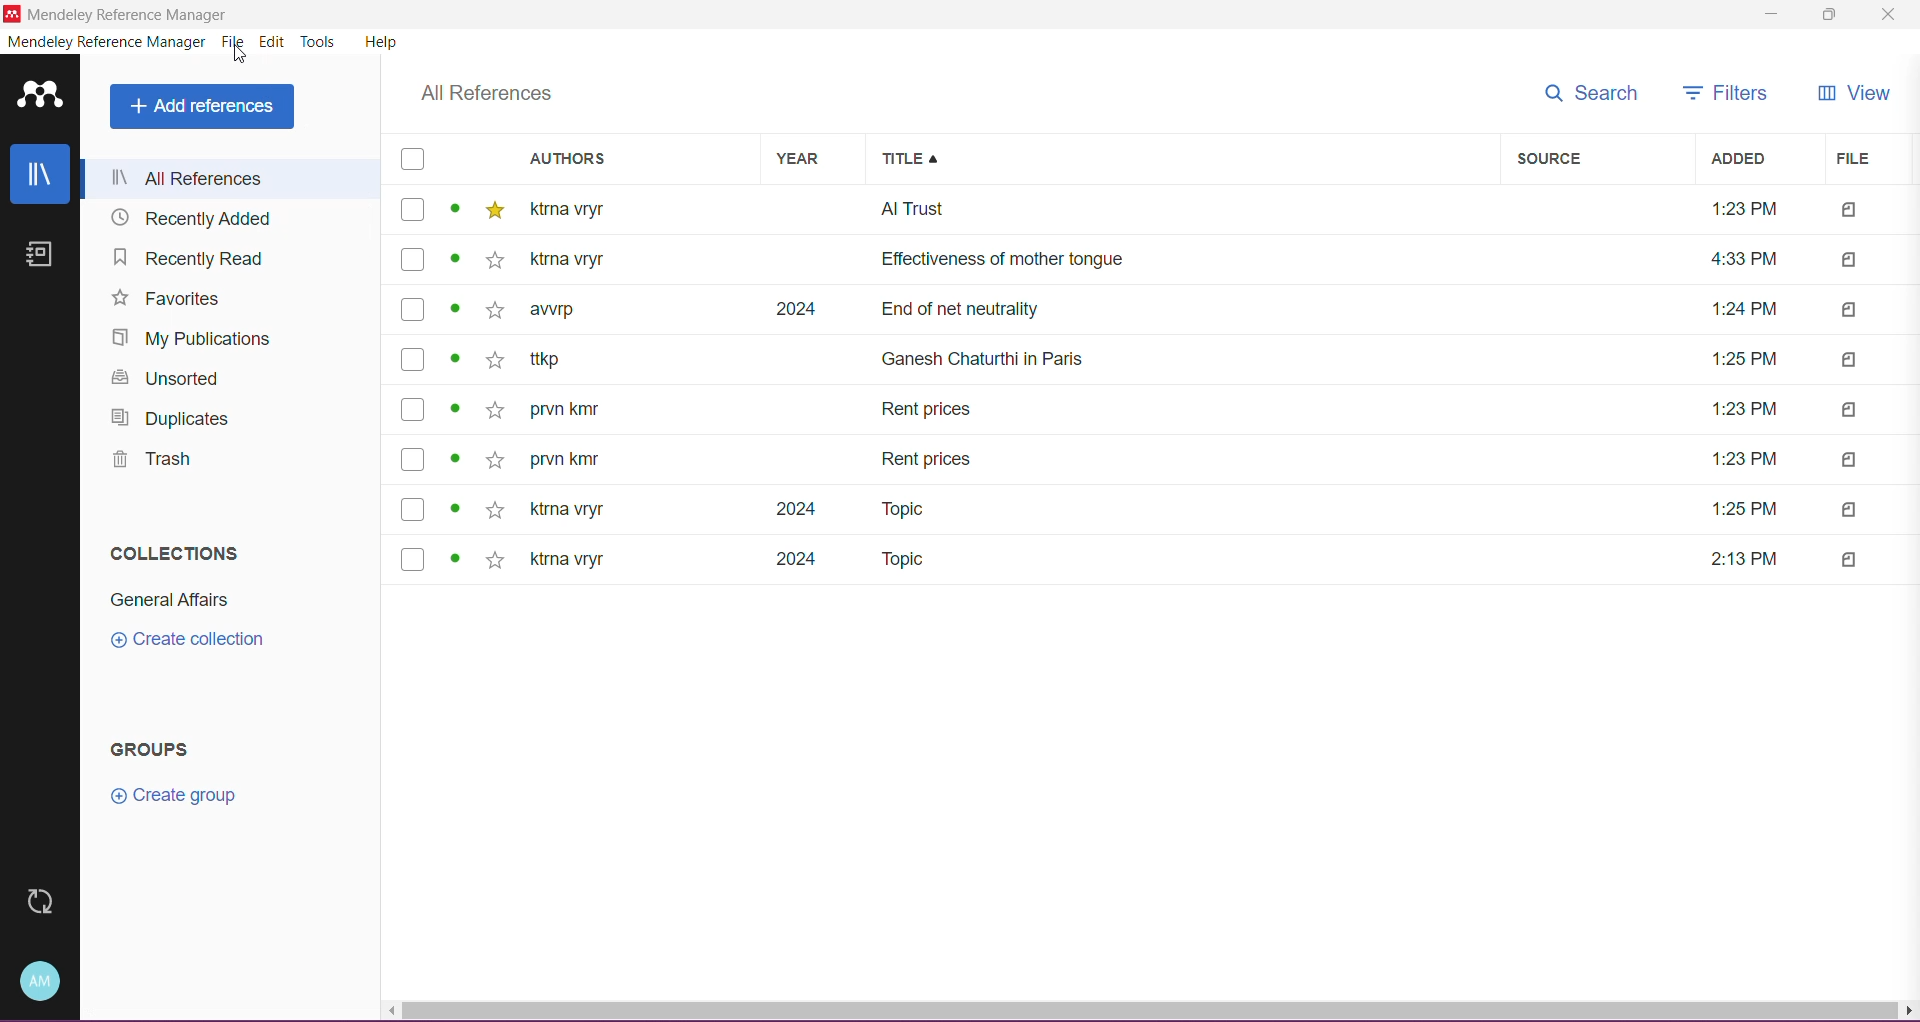 Image resolution: width=1920 pixels, height=1022 pixels. Describe the element at coordinates (1590, 94) in the screenshot. I see `Search` at that location.